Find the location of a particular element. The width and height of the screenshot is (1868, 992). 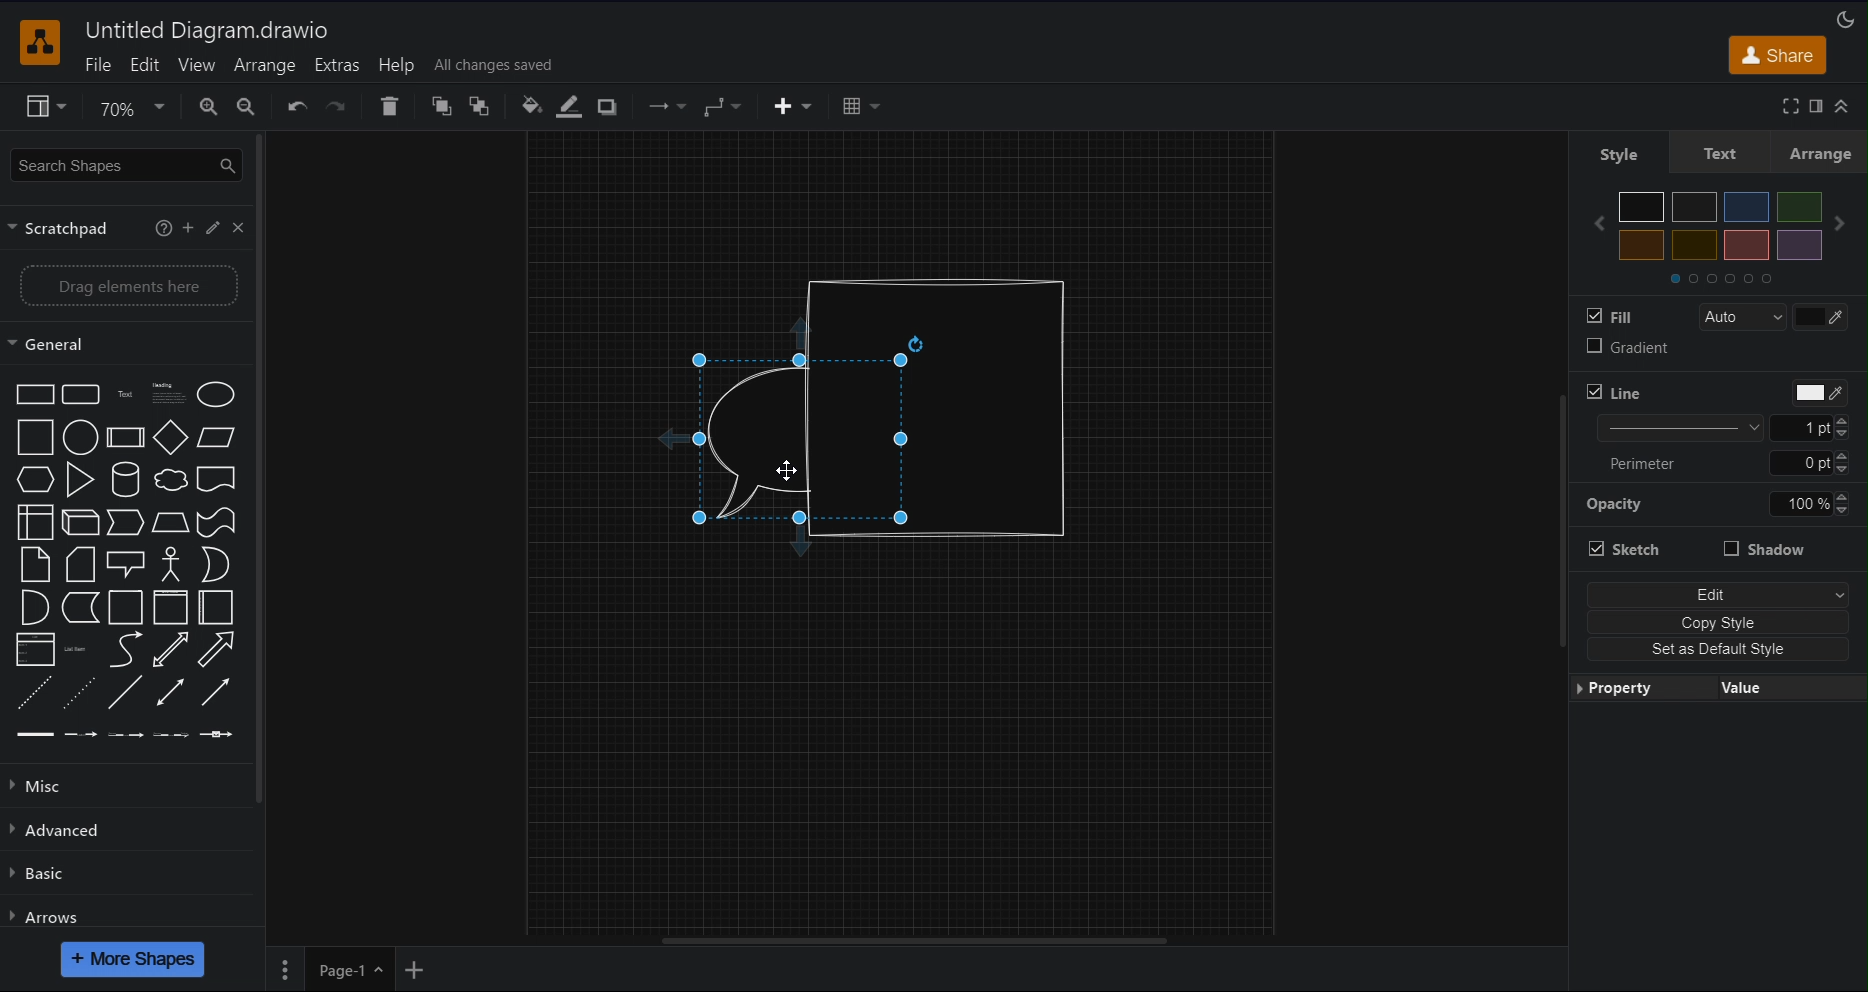

Line thickness options is located at coordinates (1680, 428).